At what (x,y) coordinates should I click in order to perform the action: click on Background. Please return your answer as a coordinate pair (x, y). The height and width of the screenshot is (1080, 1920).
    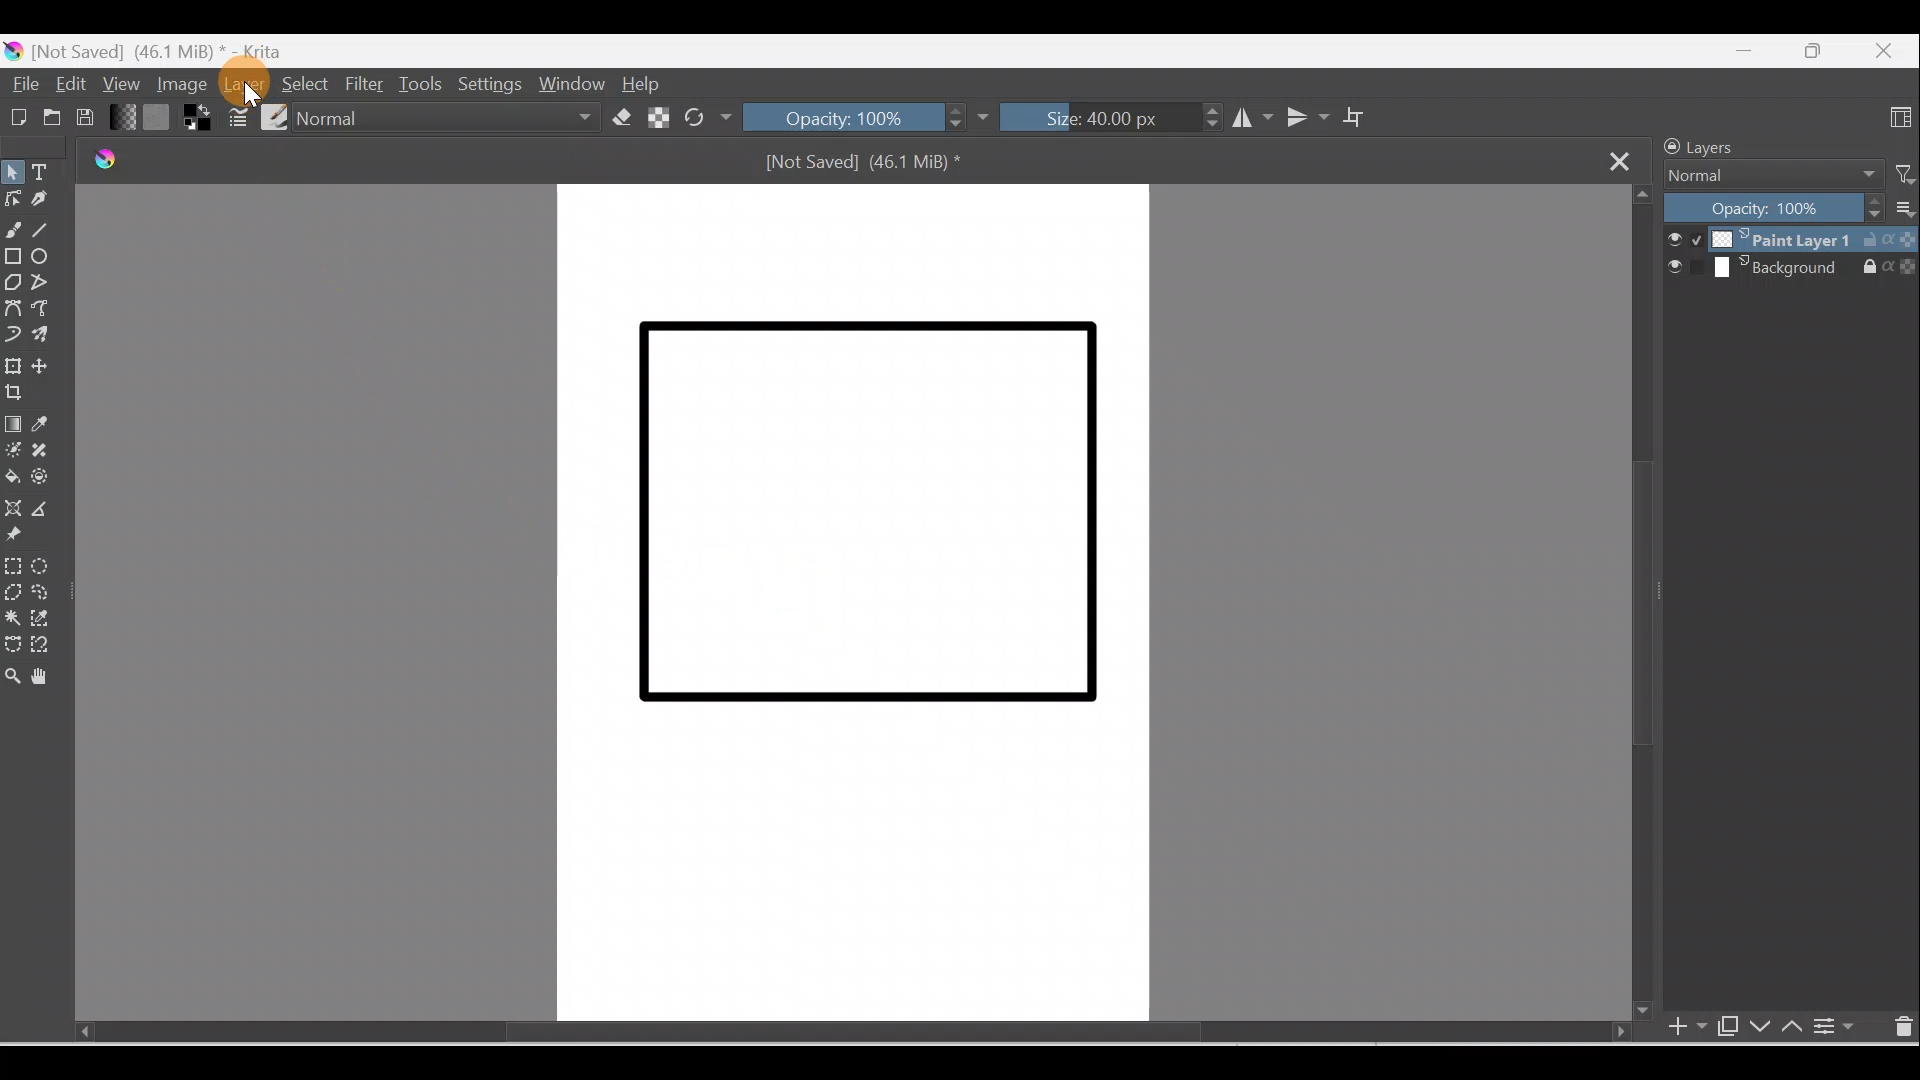
    Looking at the image, I should click on (1792, 269).